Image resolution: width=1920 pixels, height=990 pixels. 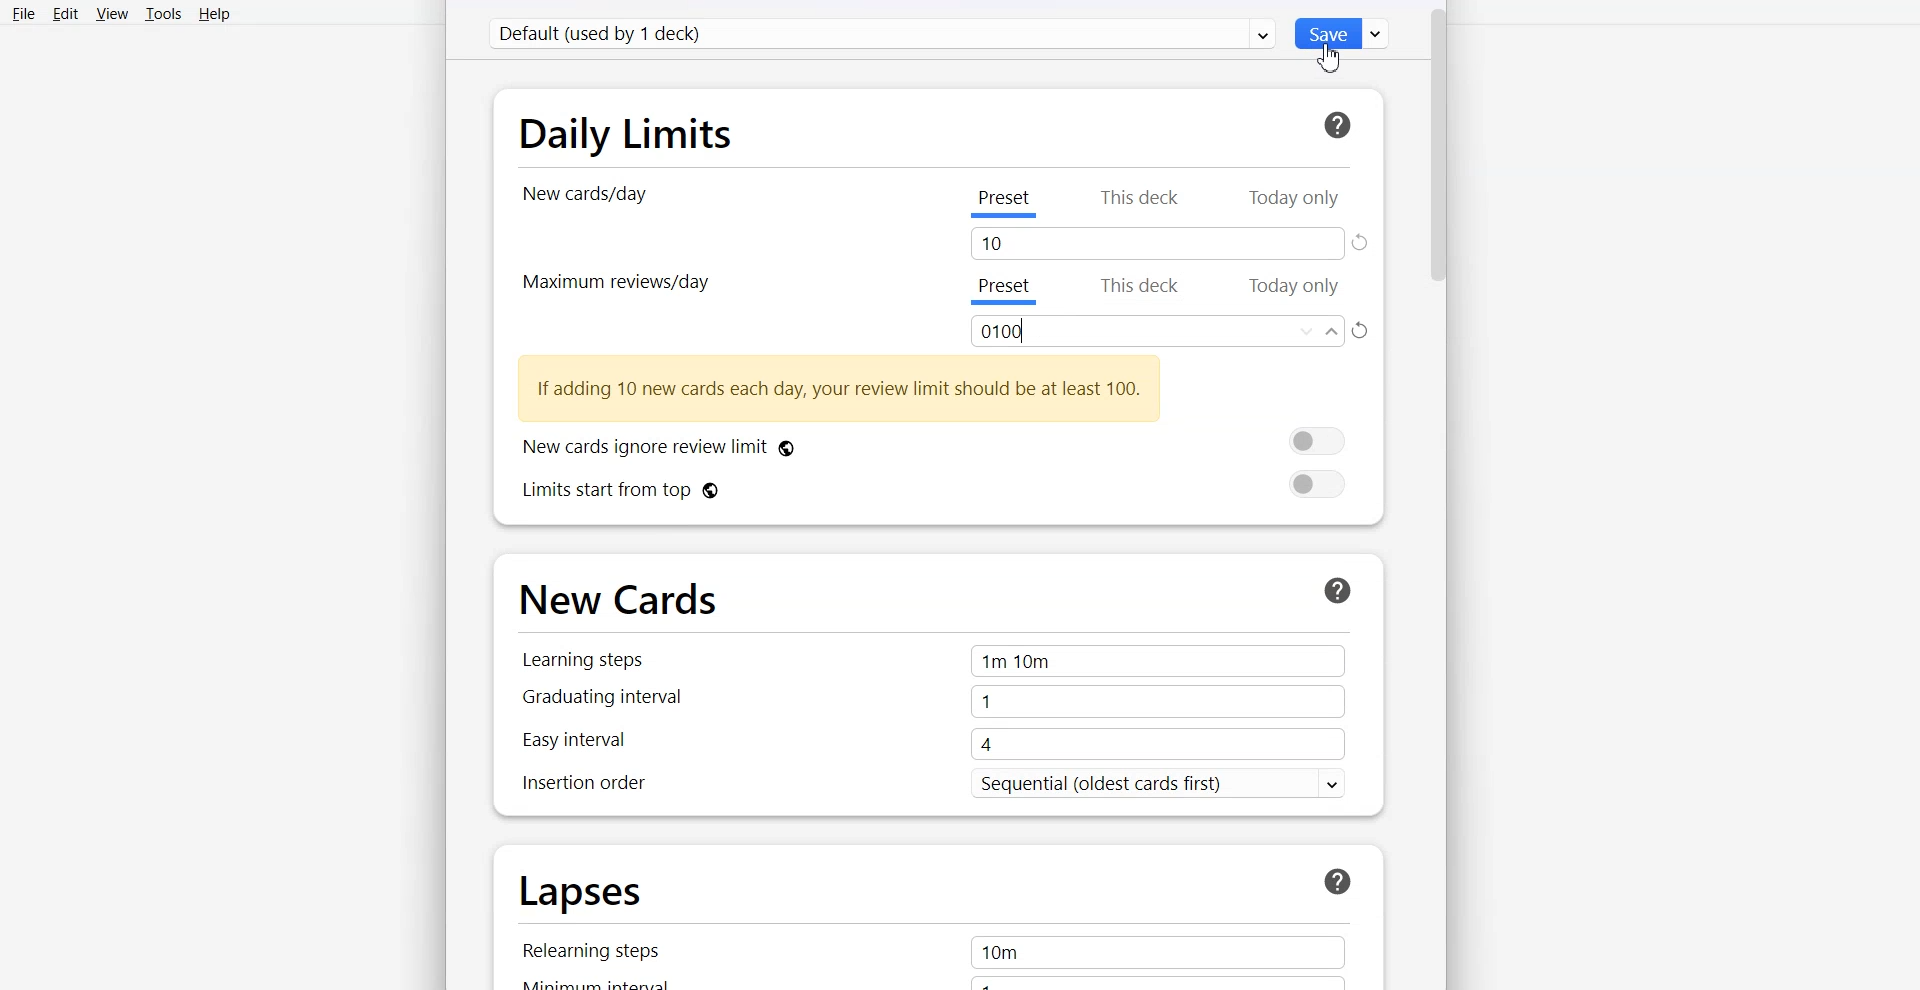 What do you see at coordinates (1158, 331) in the screenshot?
I see `0100` at bounding box center [1158, 331].